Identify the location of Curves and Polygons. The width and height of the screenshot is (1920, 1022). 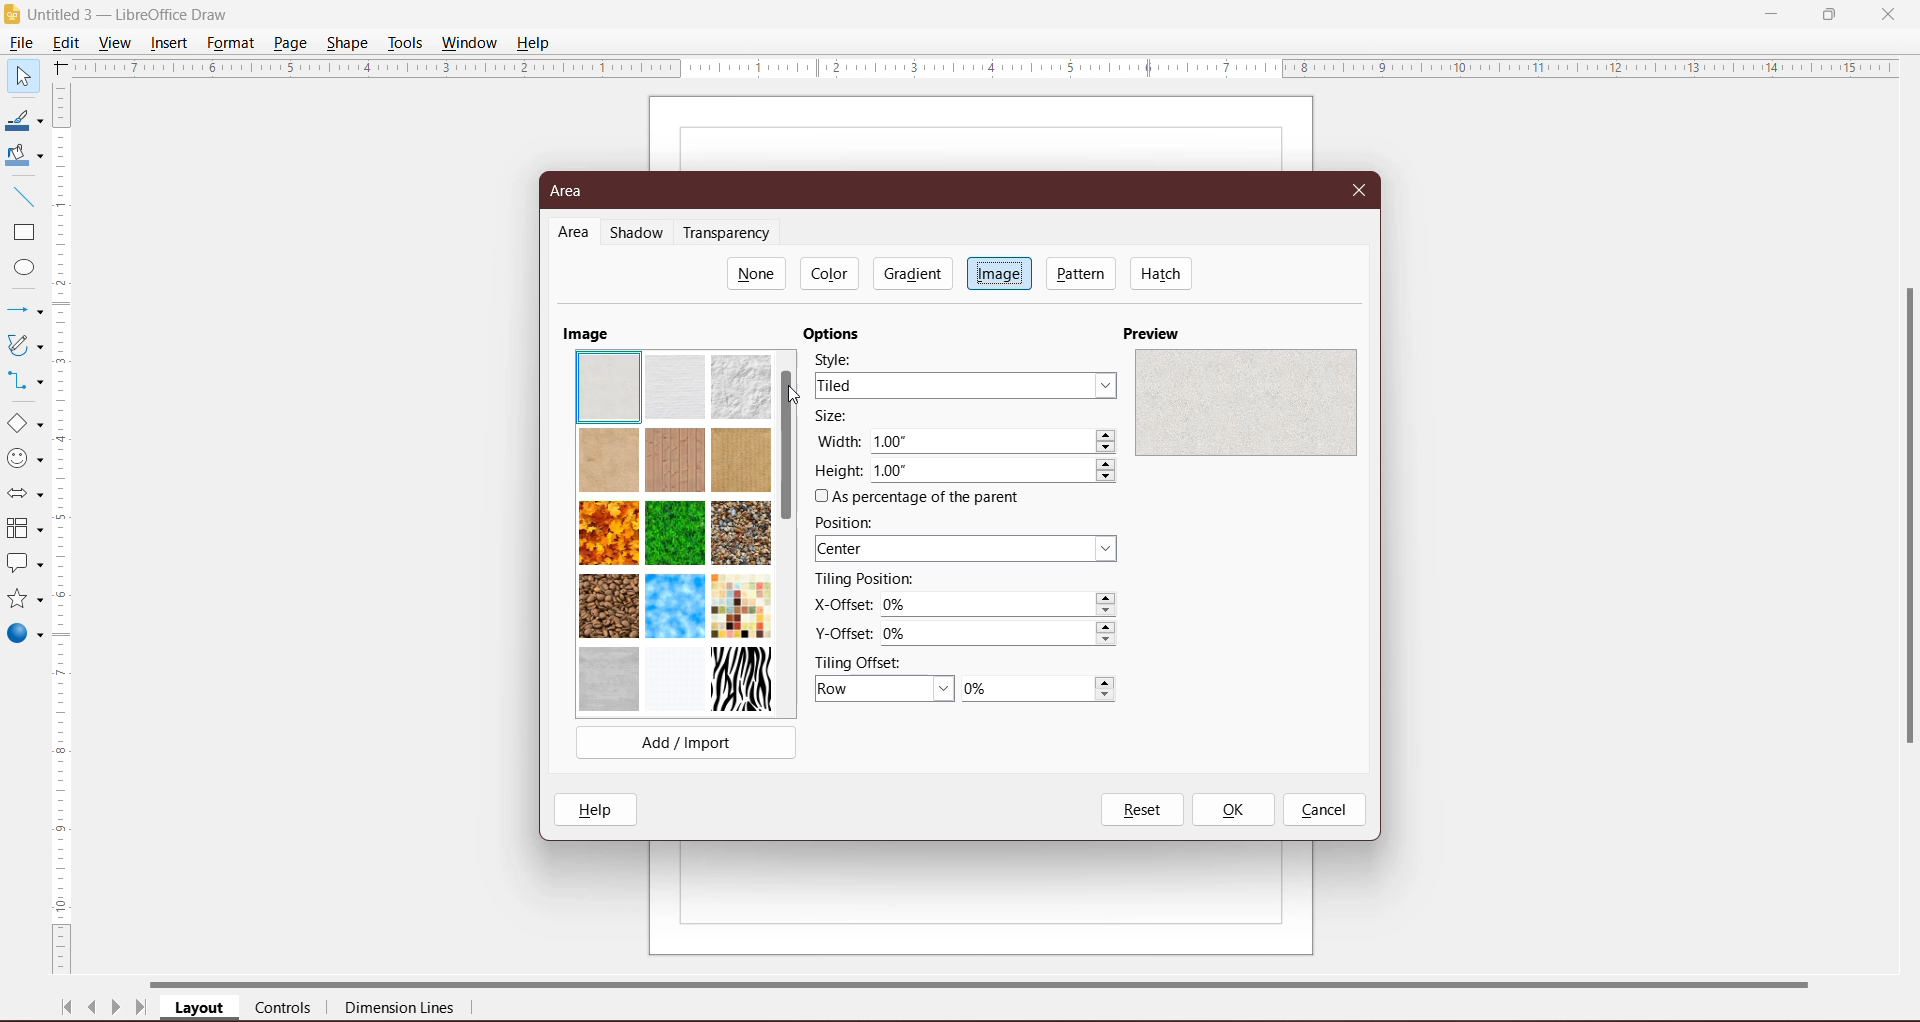
(23, 344).